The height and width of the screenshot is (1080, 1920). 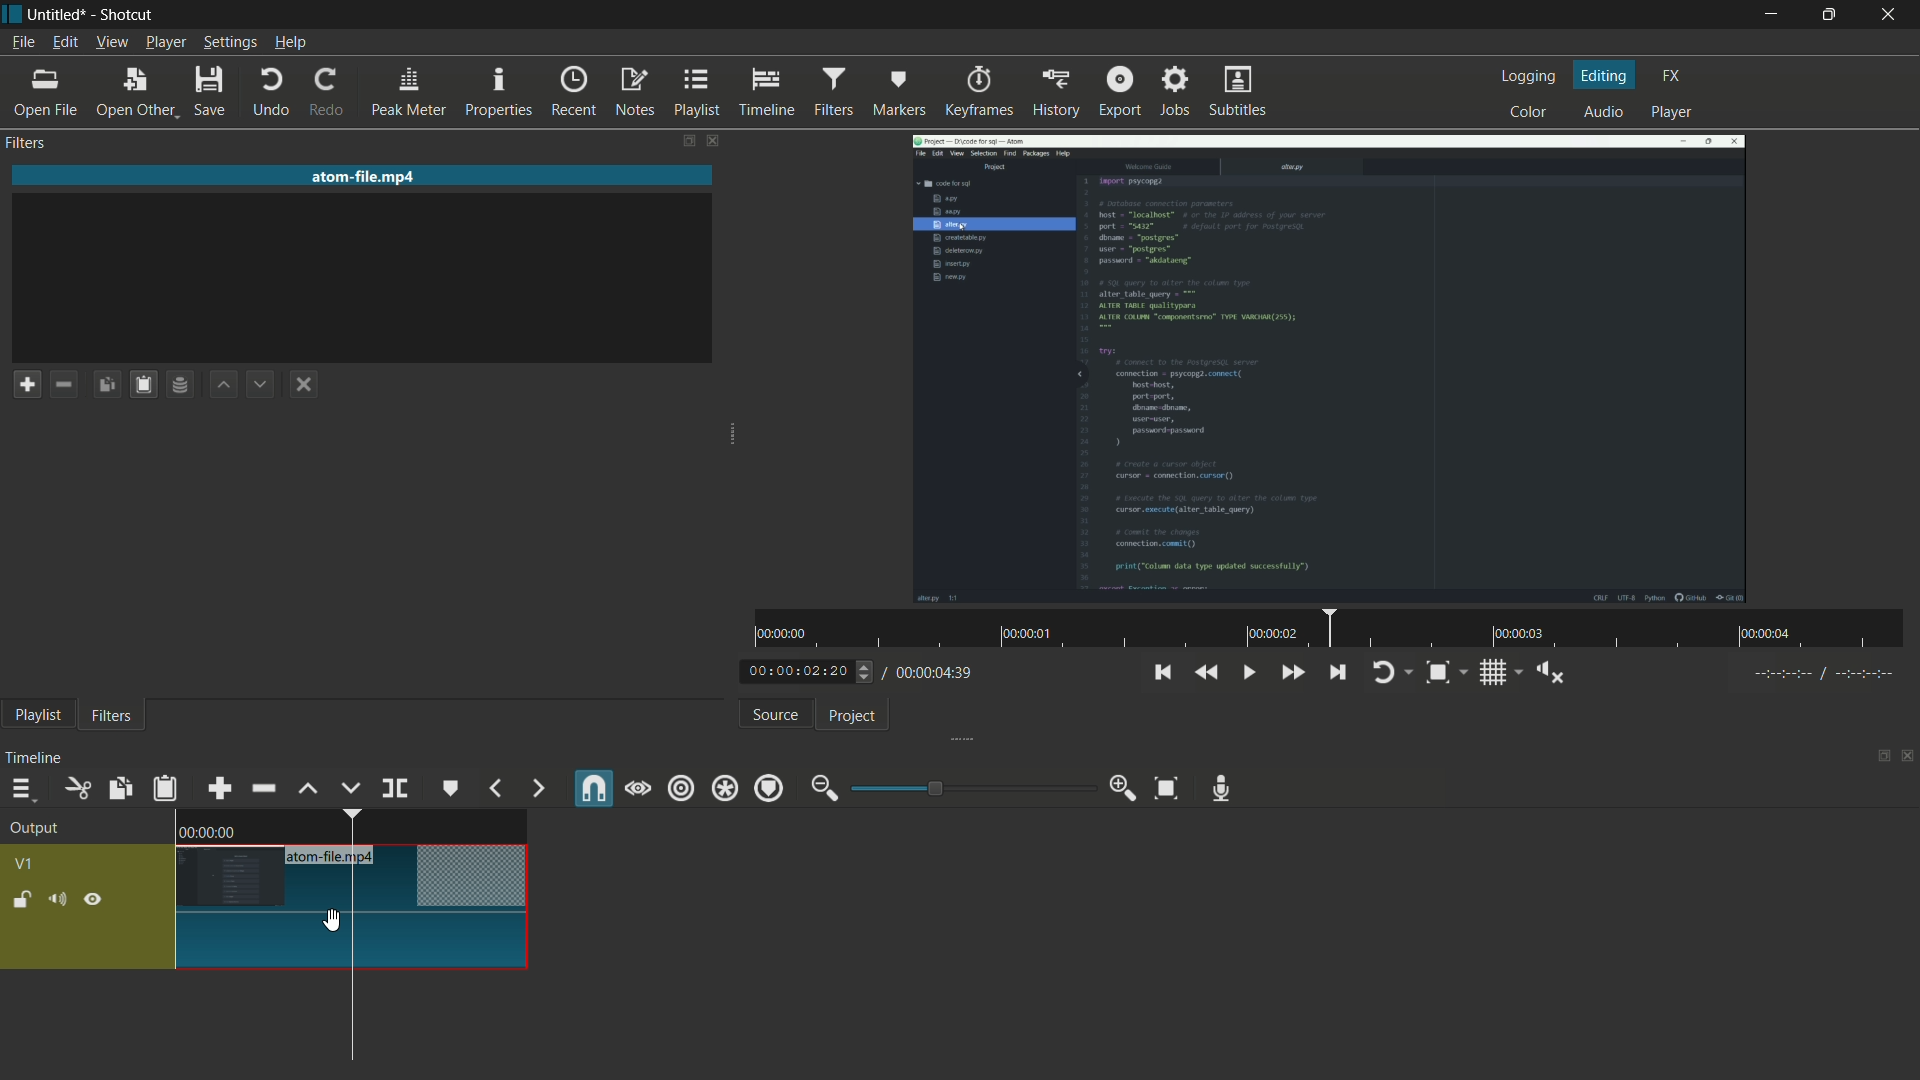 I want to click on player menu, so click(x=165, y=42).